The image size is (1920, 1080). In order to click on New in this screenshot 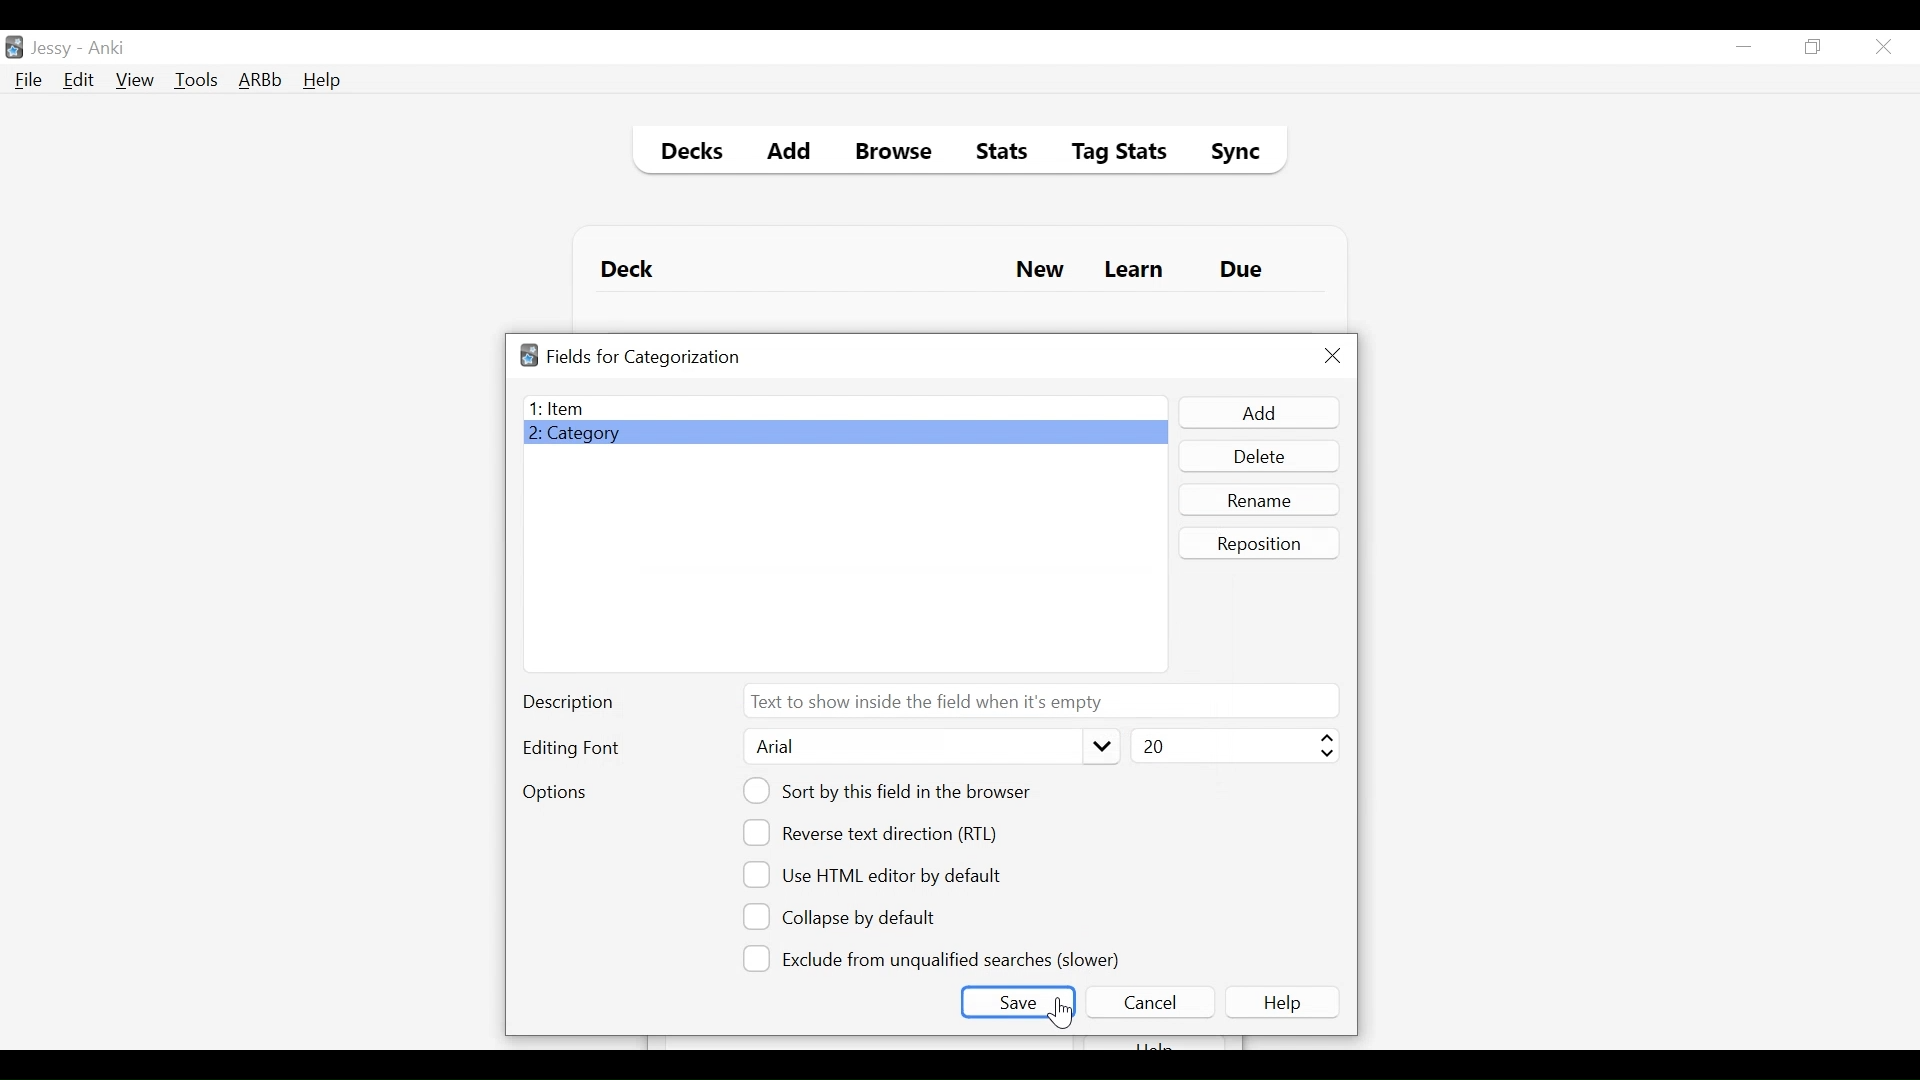, I will do `click(1040, 272)`.